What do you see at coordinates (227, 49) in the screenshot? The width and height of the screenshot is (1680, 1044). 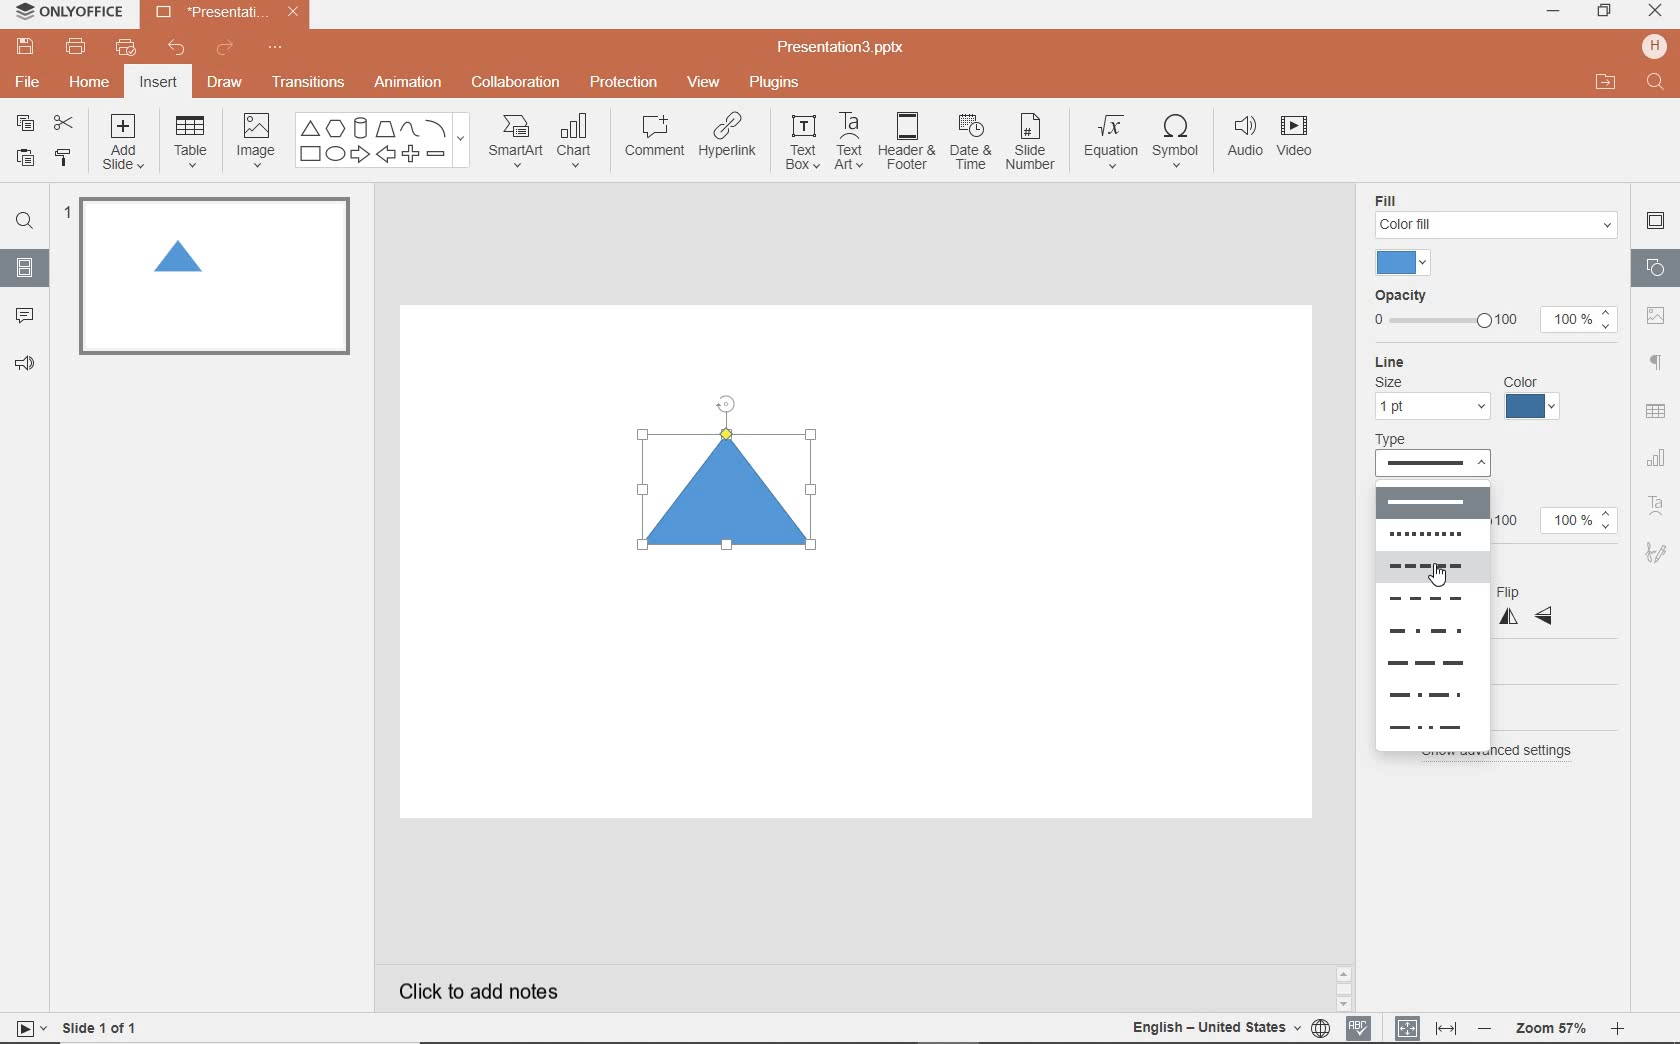 I see `REDO` at bounding box center [227, 49].